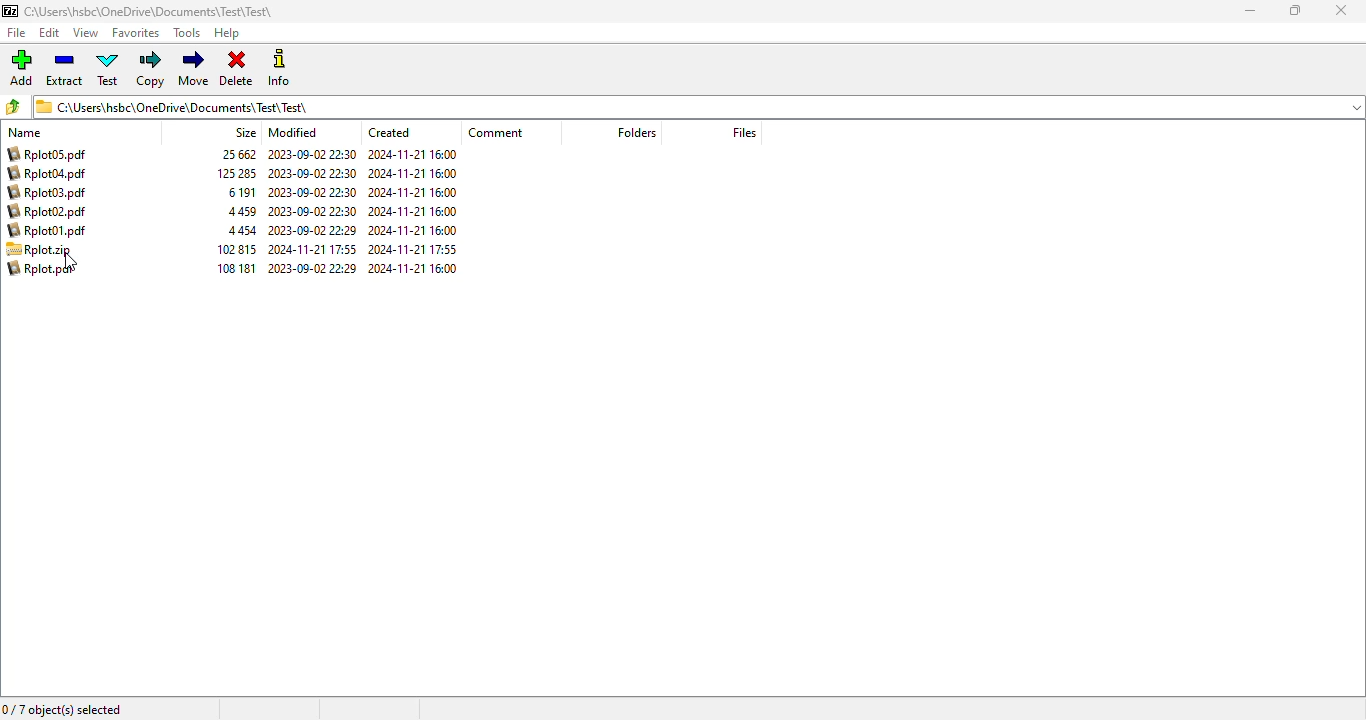 The width and height of the screenshot is (1366, 720). I want to click on 25 602, so click(238, 154).